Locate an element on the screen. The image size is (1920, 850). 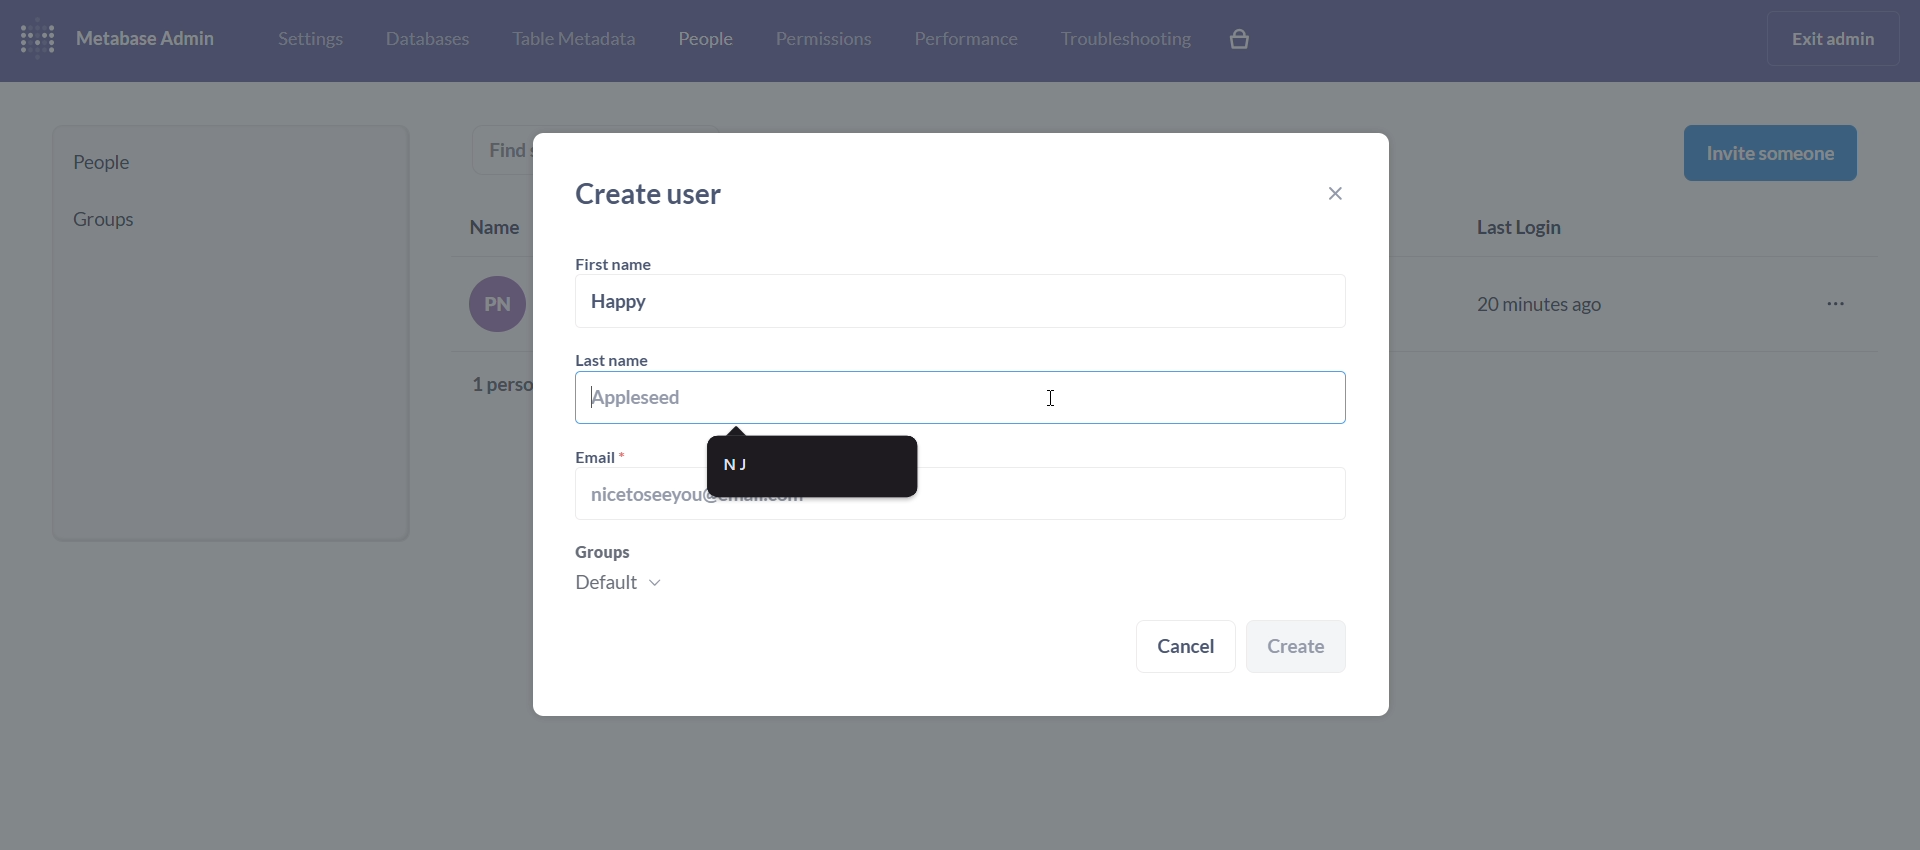
text is located at coordinates (504, 148).